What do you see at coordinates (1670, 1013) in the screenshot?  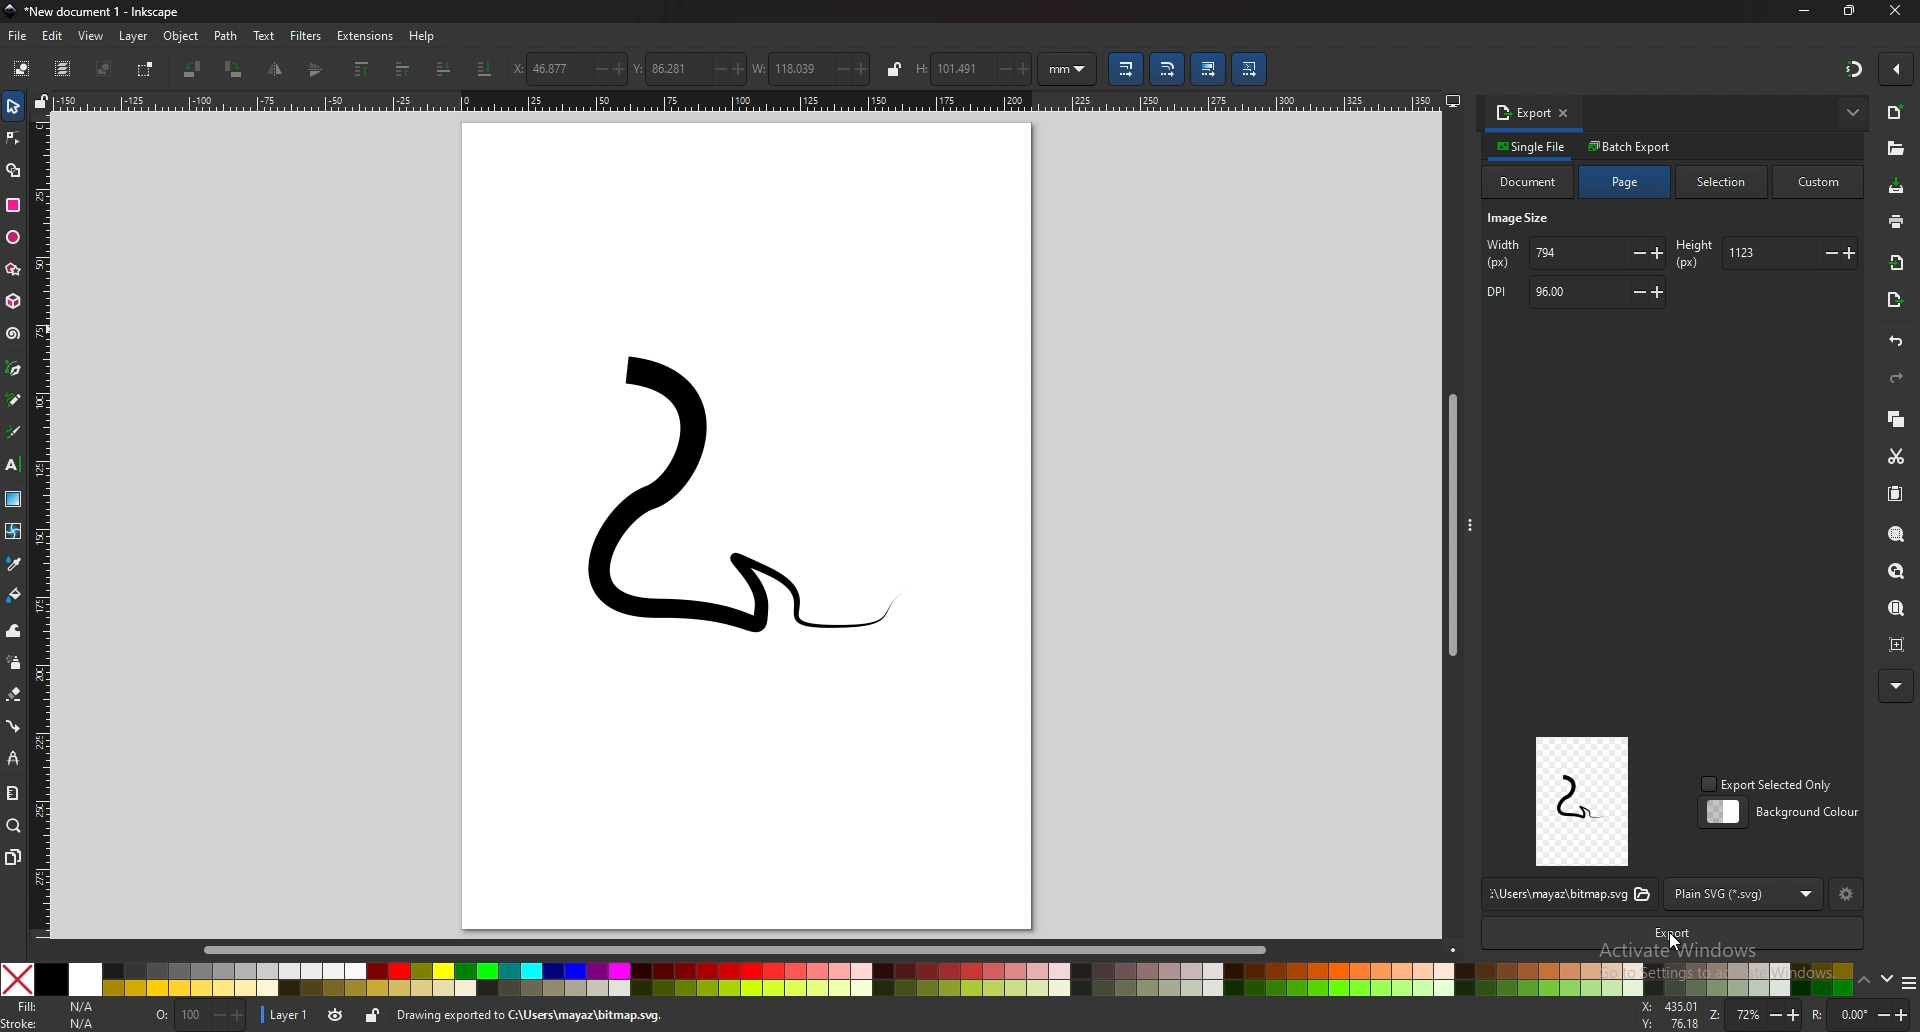 I see `x or y coordinates` at bounding box center [1670, 1013].